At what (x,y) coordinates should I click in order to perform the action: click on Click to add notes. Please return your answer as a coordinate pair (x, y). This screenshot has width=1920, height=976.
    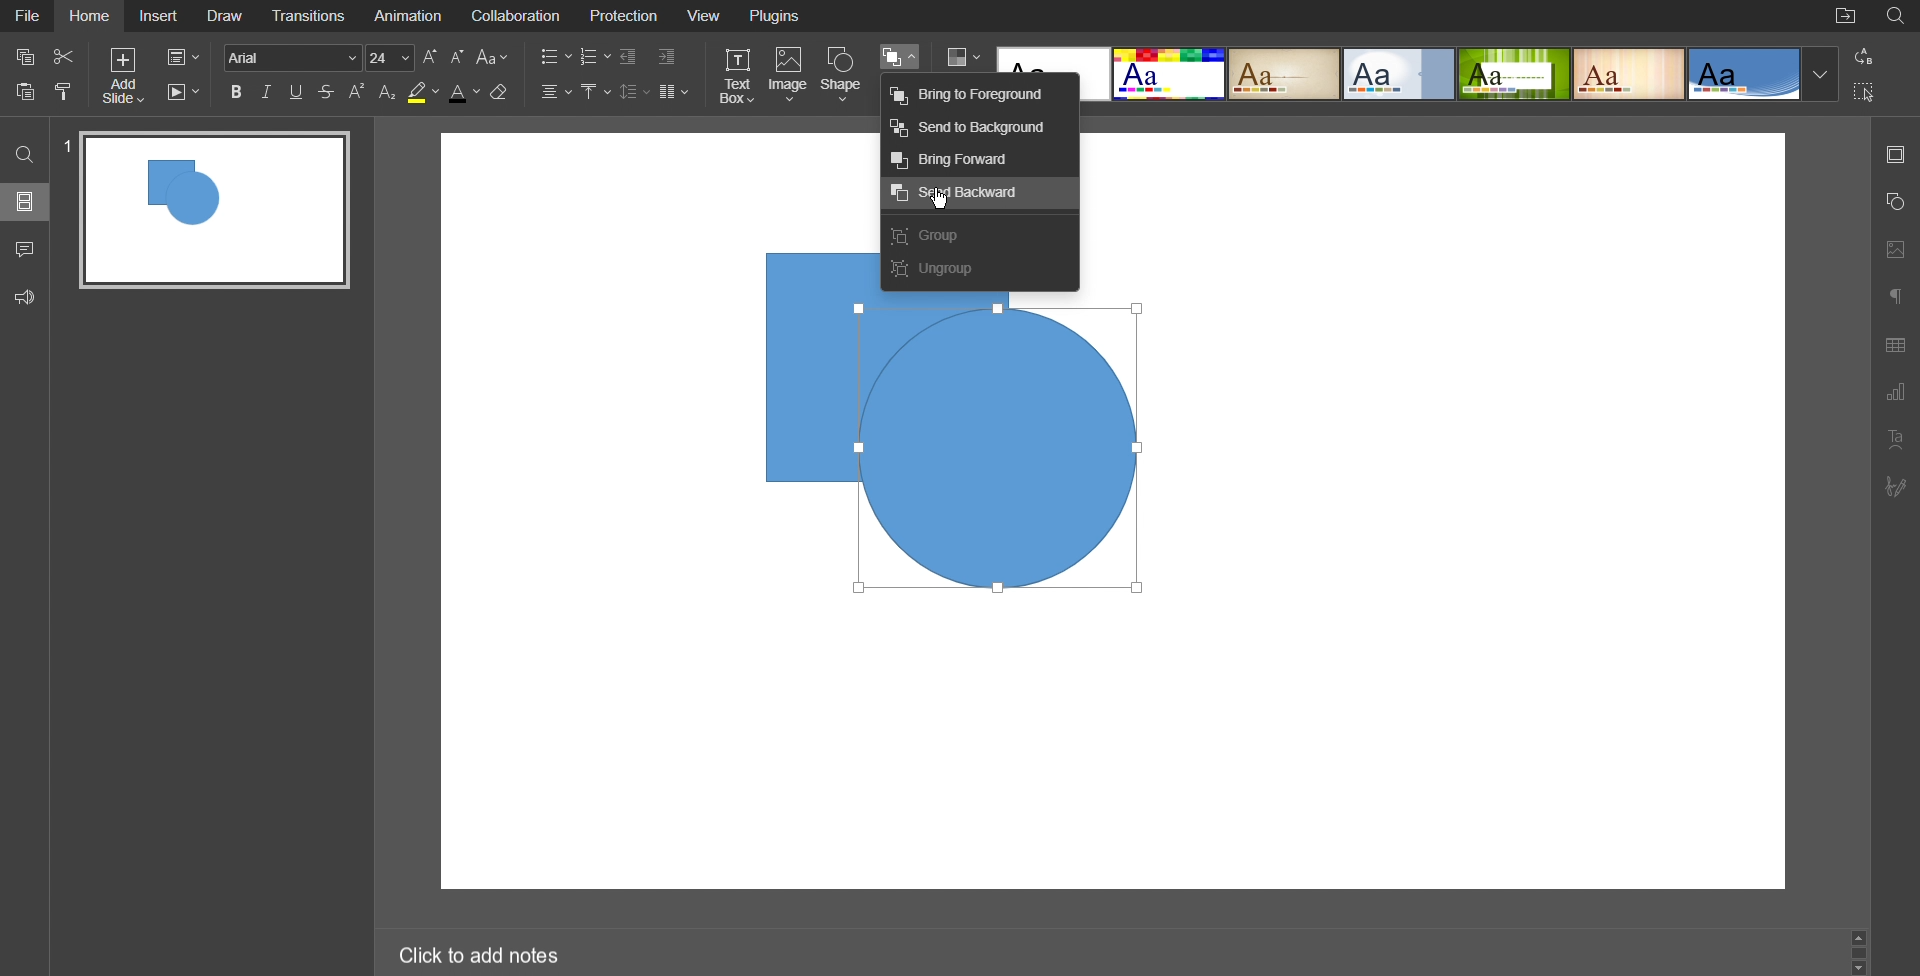
    Looking at the image, I should click on (479, 954).